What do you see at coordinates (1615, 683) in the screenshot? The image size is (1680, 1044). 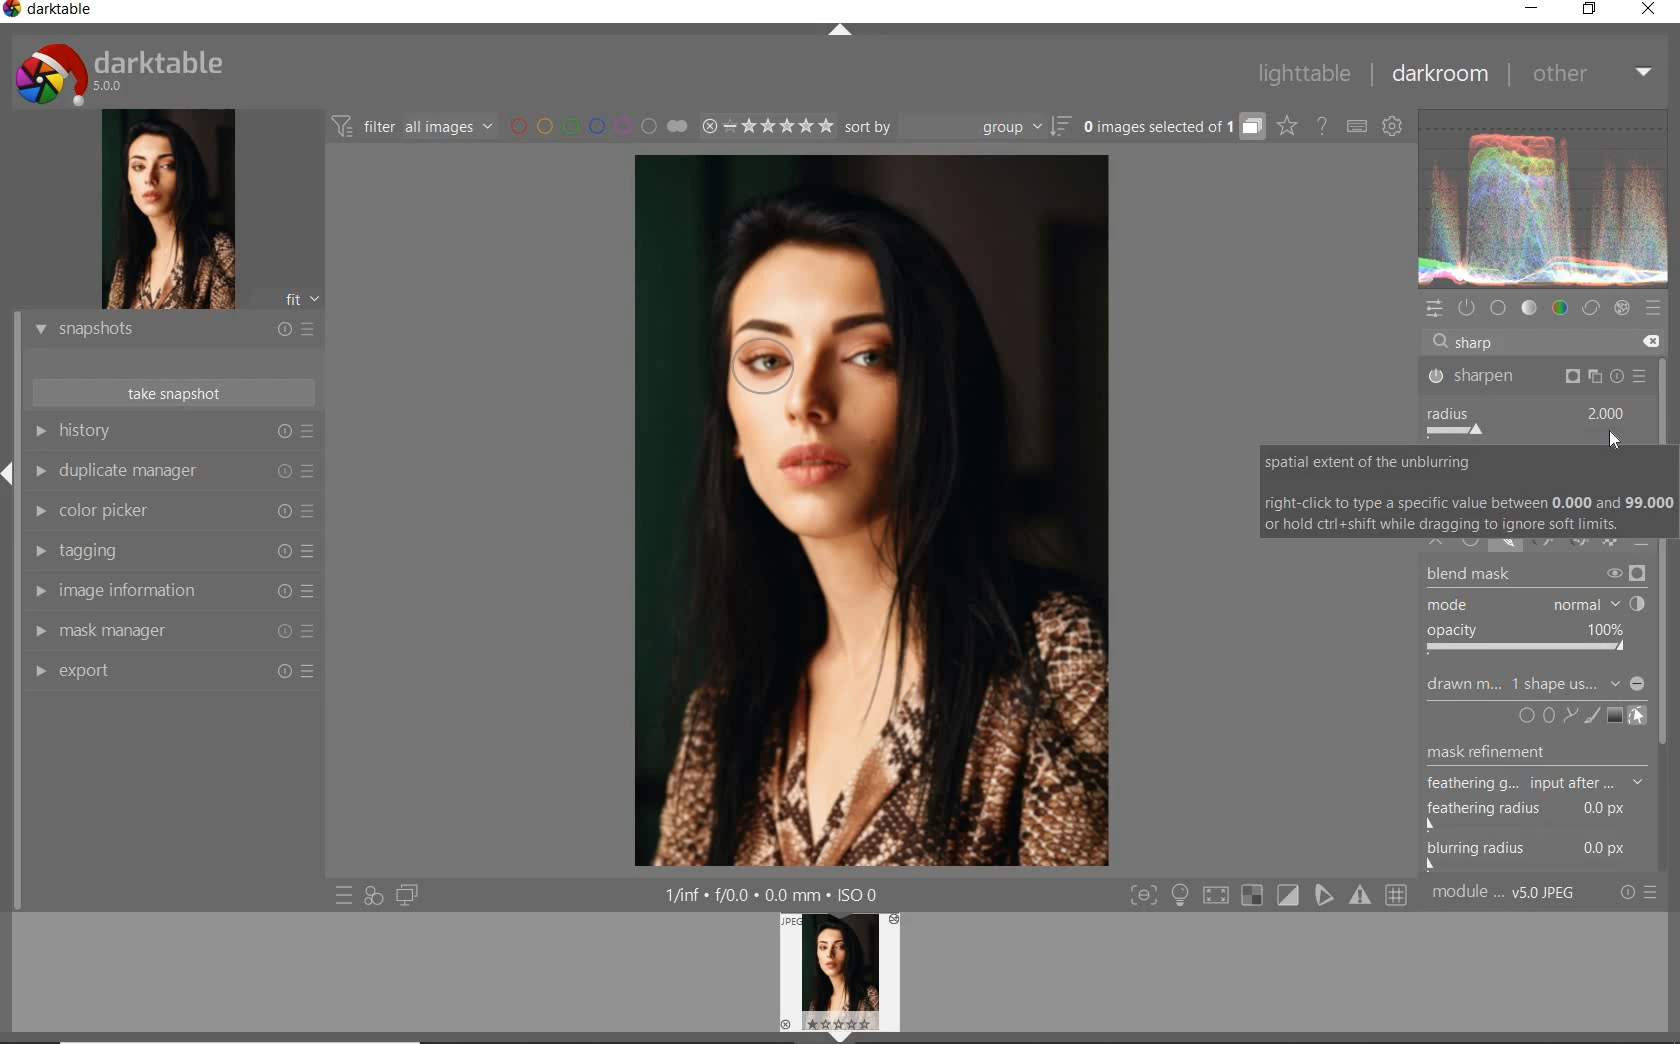 I see `dropdown` at bounding box center [1615, 683].